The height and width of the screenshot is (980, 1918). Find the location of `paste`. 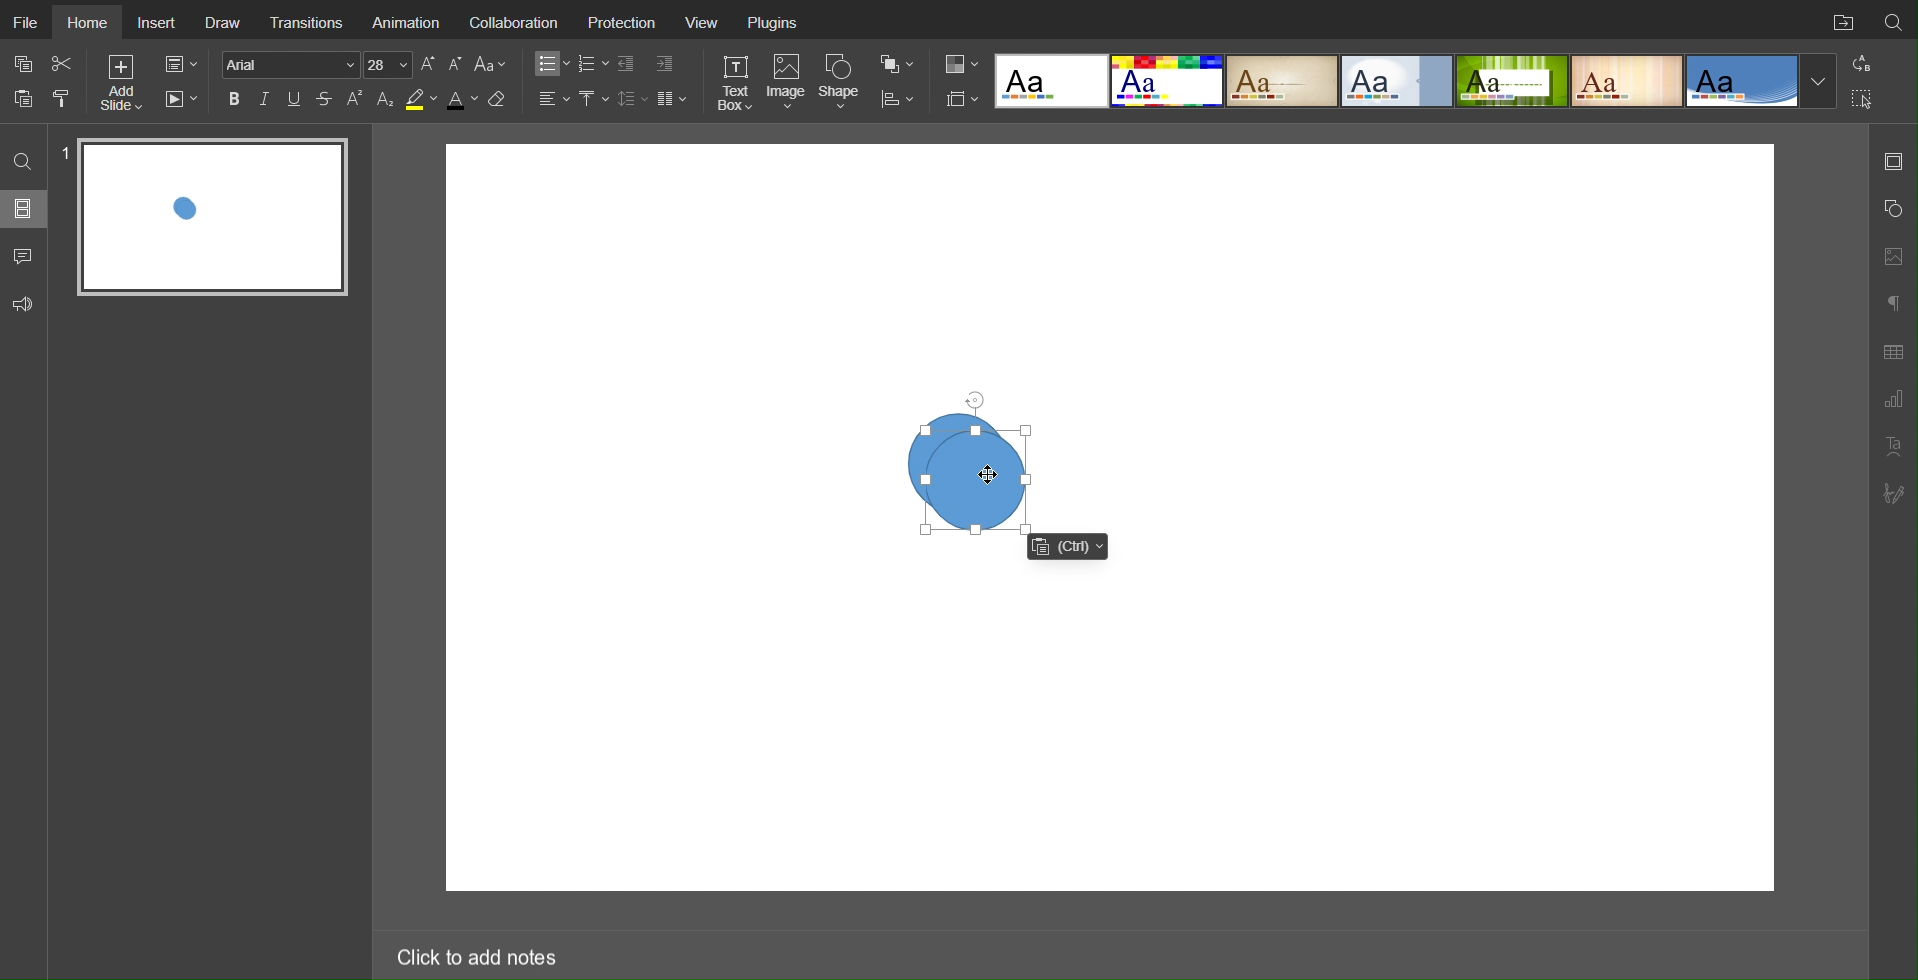

paste is located at coordinates (26, 98).